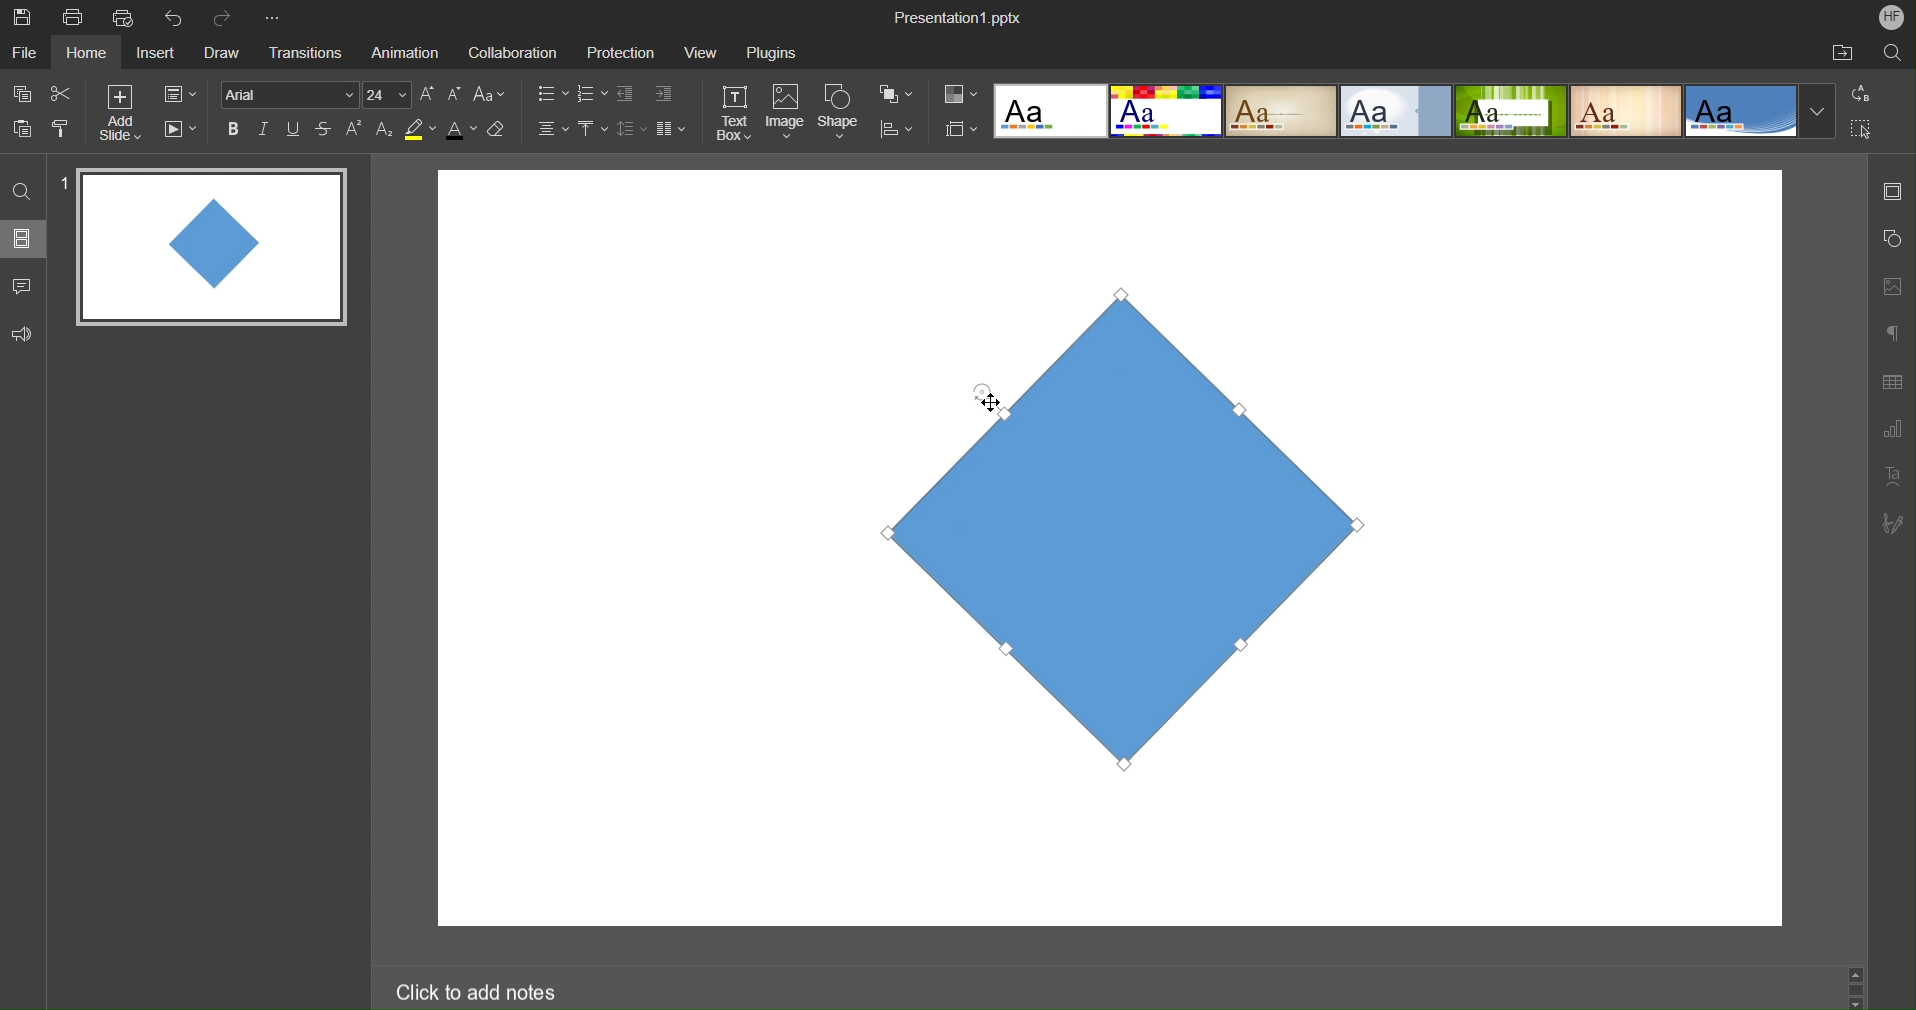 This screenshot has width=1916, height=1010. I want to click on Save, so click(32, 19).